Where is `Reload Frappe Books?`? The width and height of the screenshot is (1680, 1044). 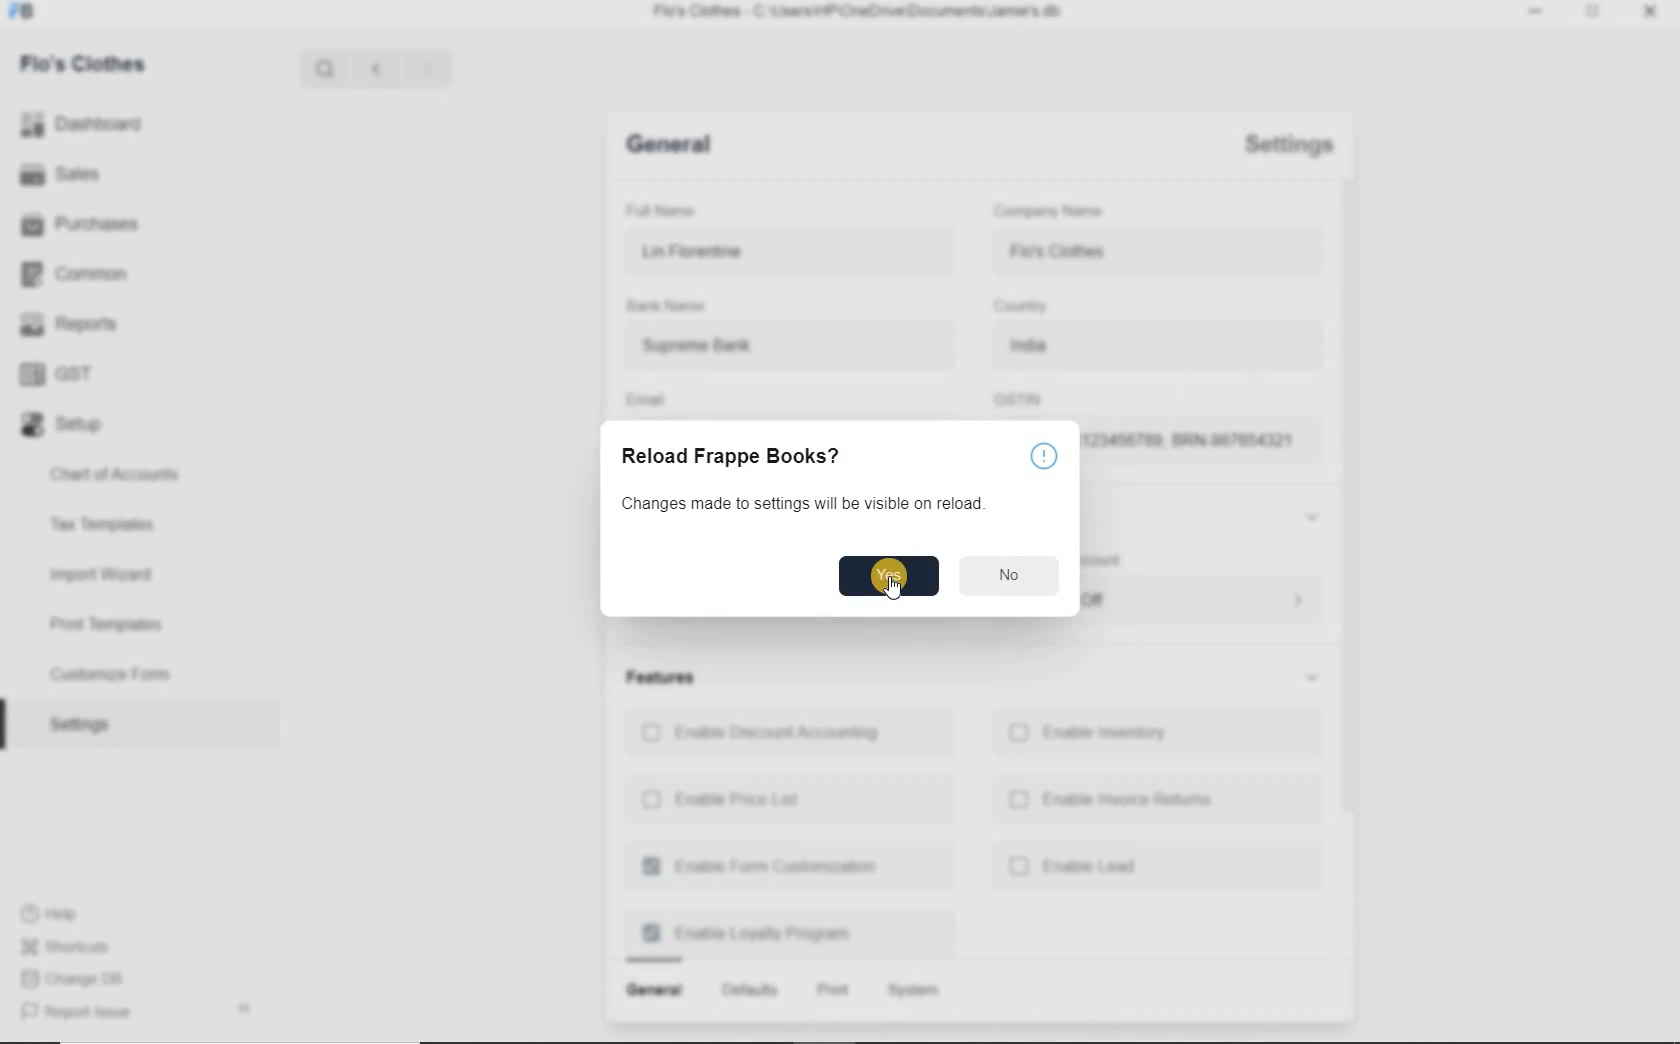 Reload Frappe Books? is located at coordinates (735, 460).